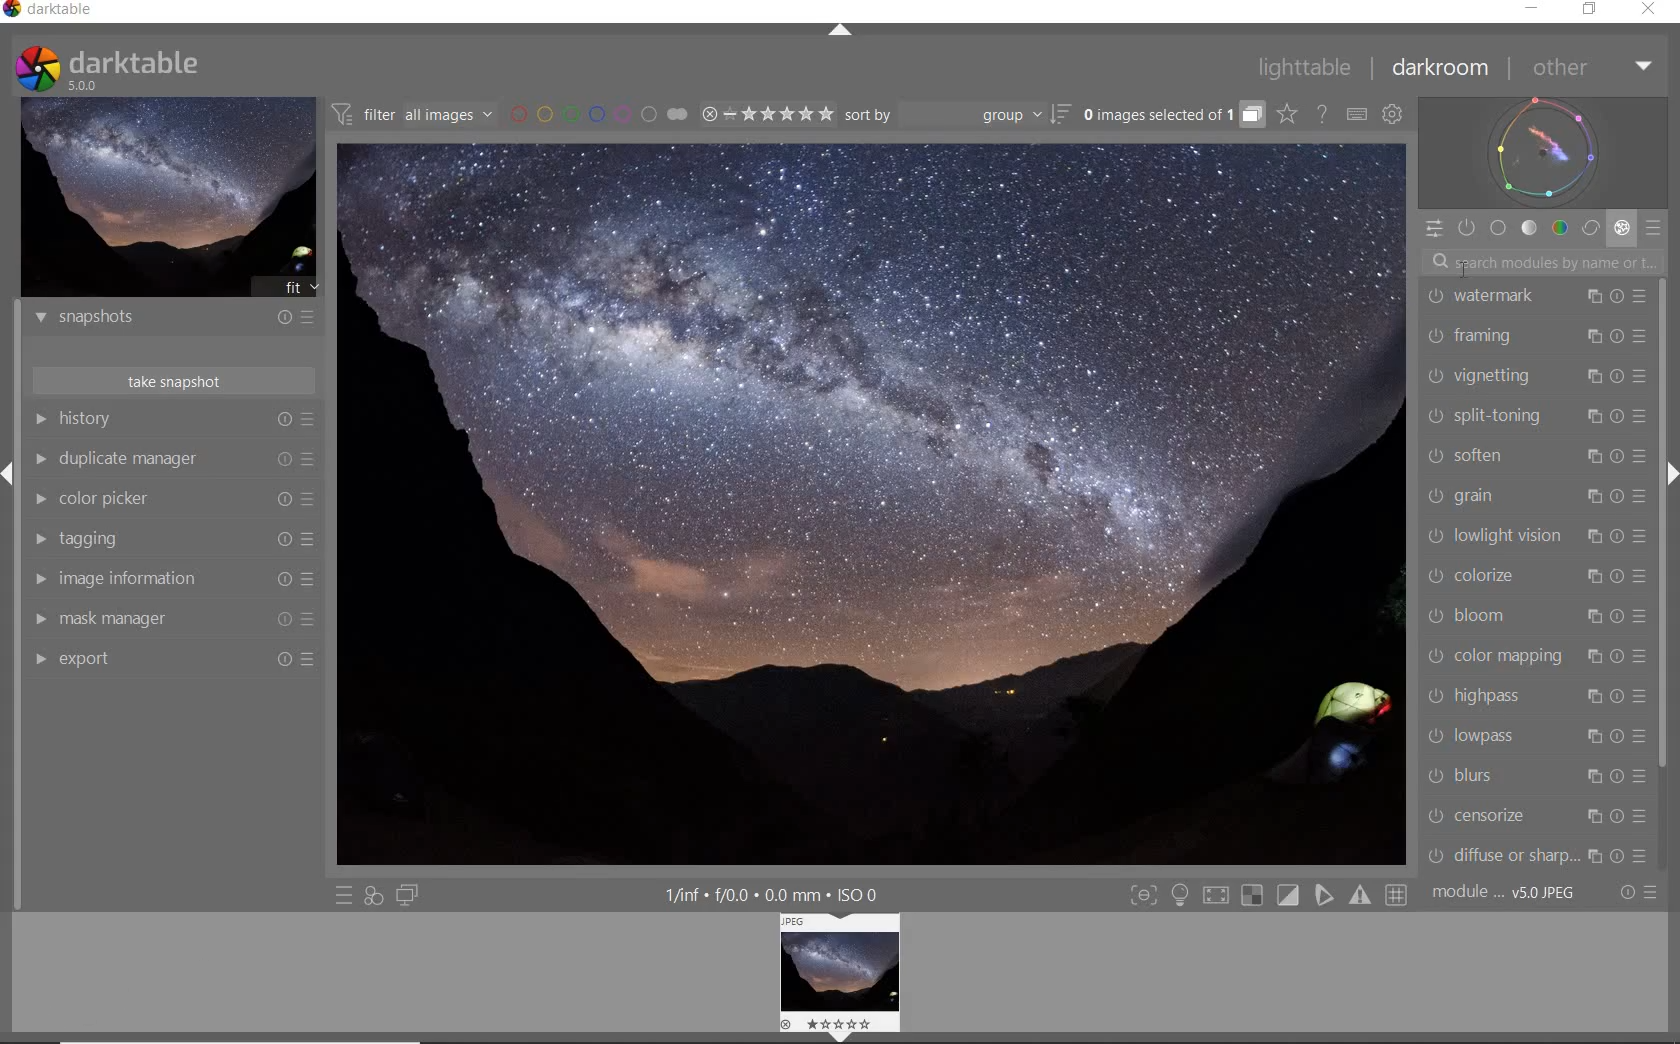  I want to click on WATERMARK, so click(1483, 294).